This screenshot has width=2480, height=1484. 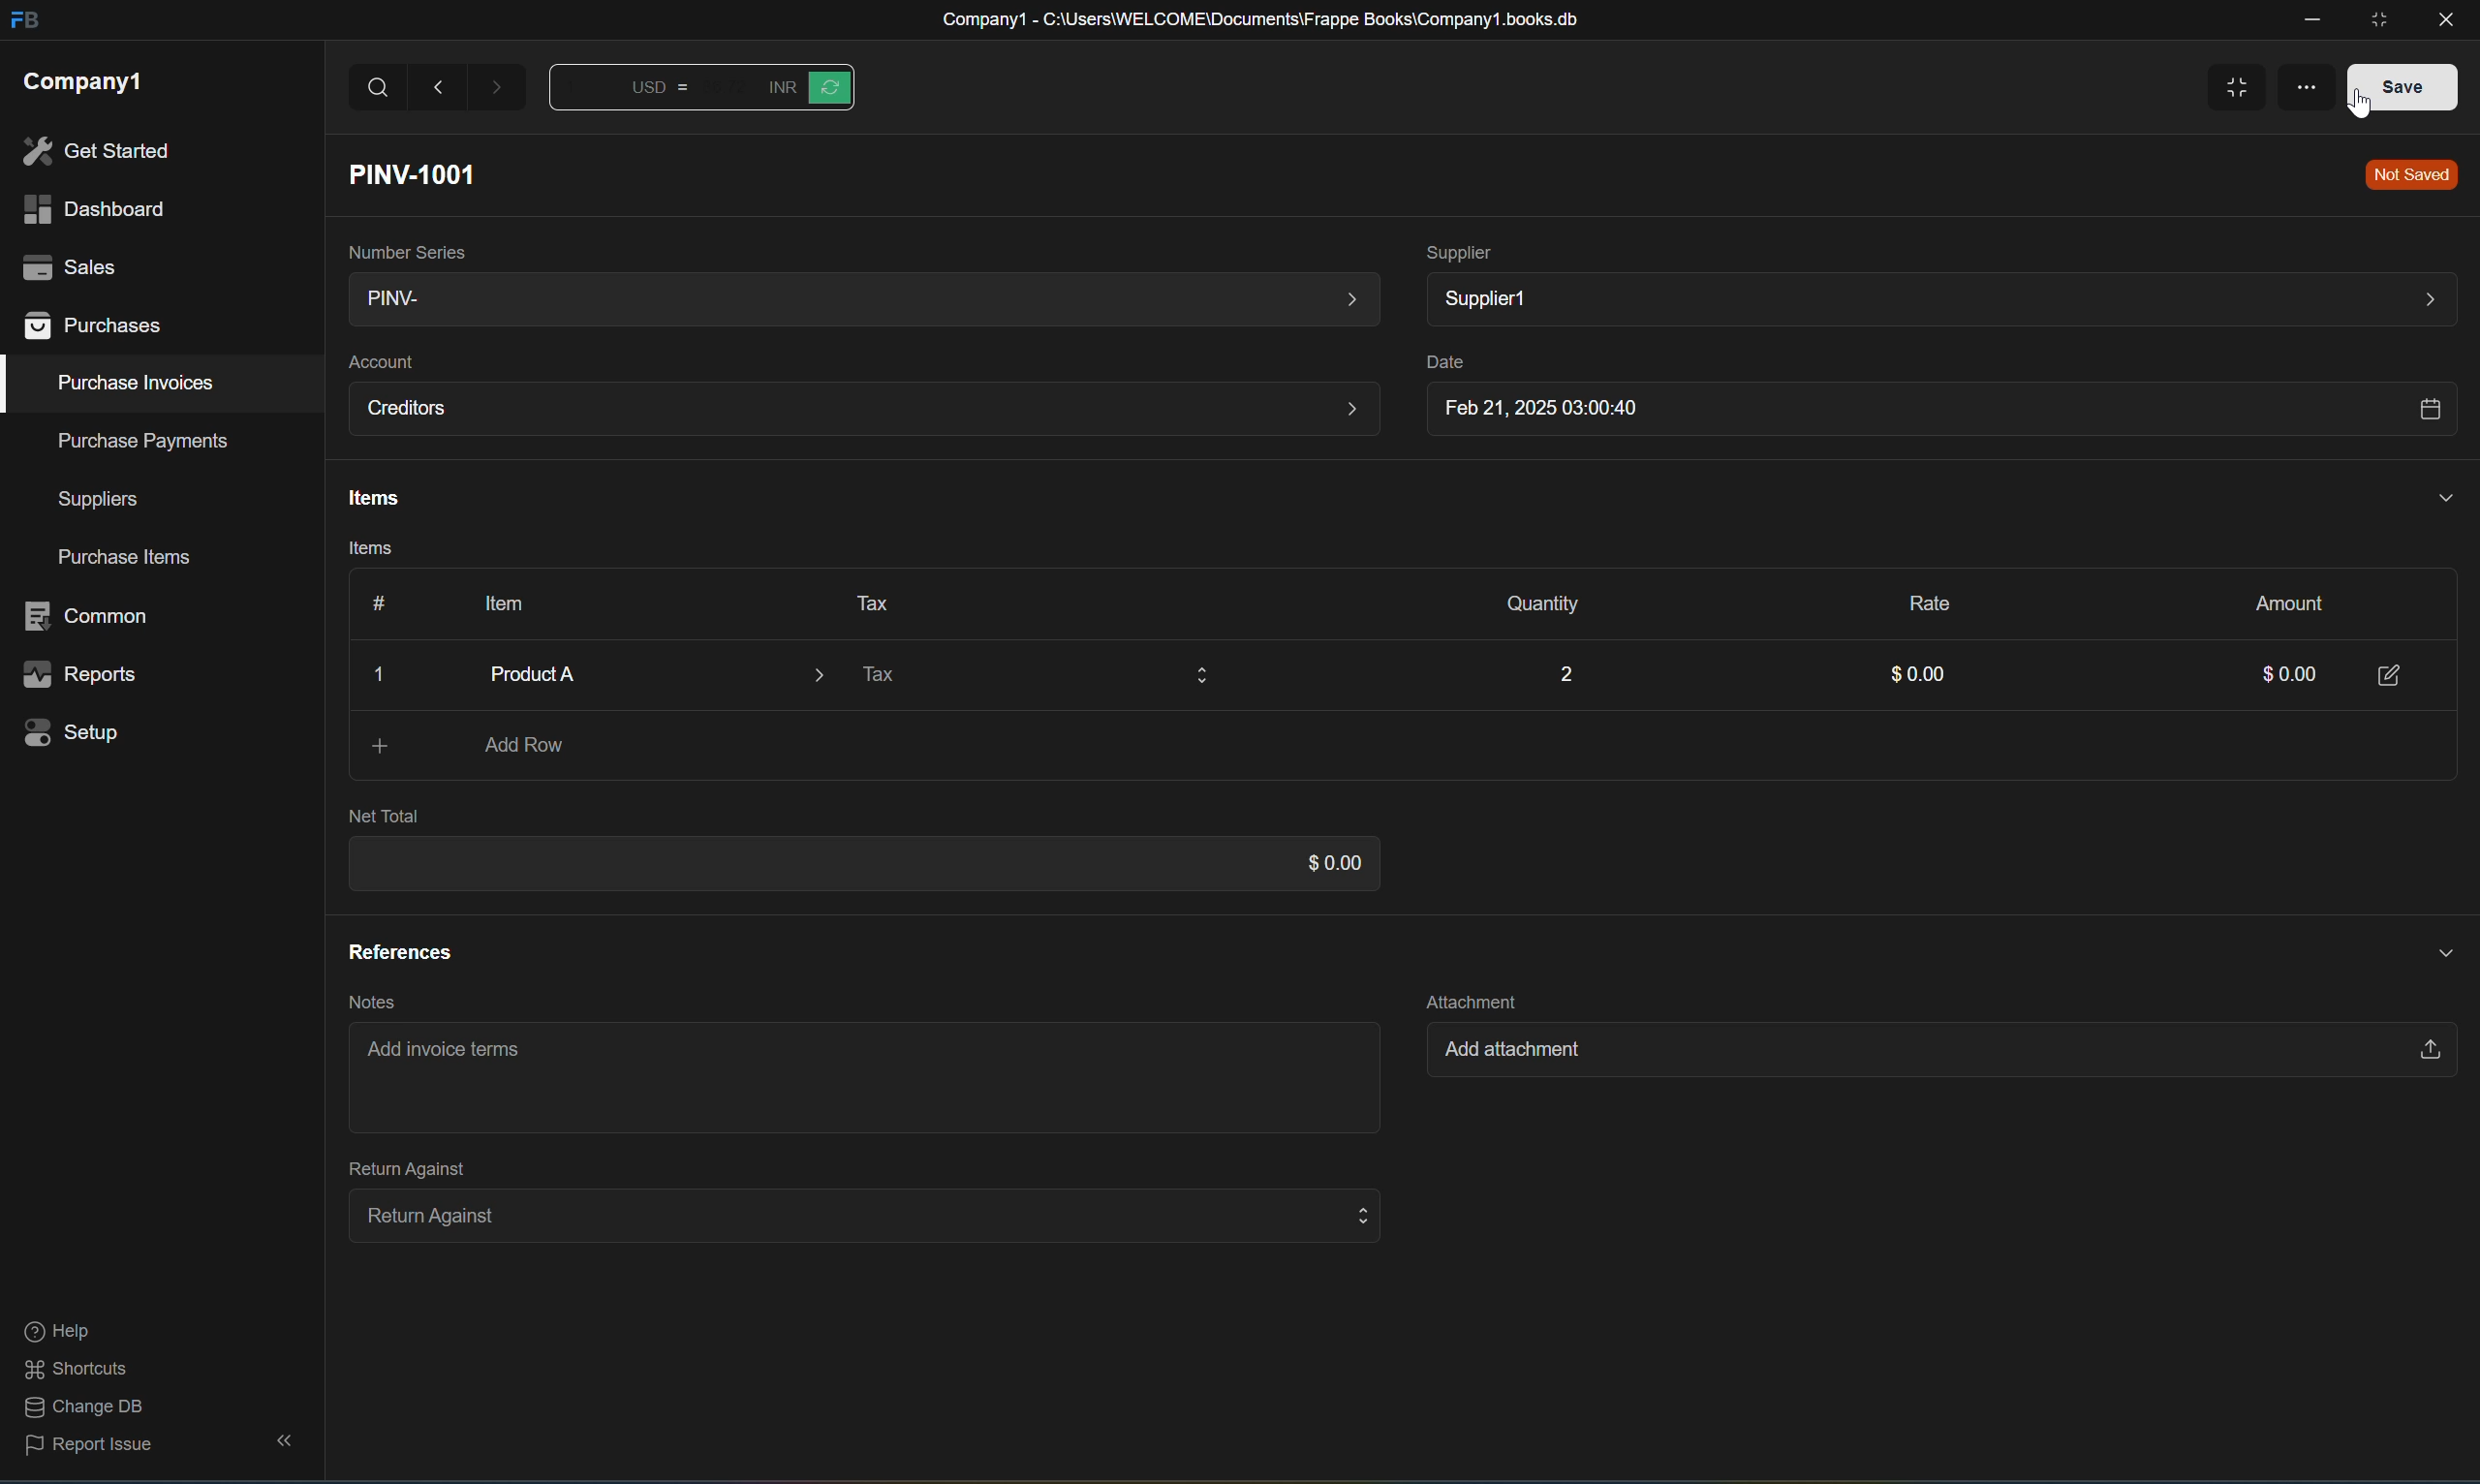 What do you see at coordinates (365, 1002) in the screenshot?
I see `Notes` at bounding box center [365, 1002].